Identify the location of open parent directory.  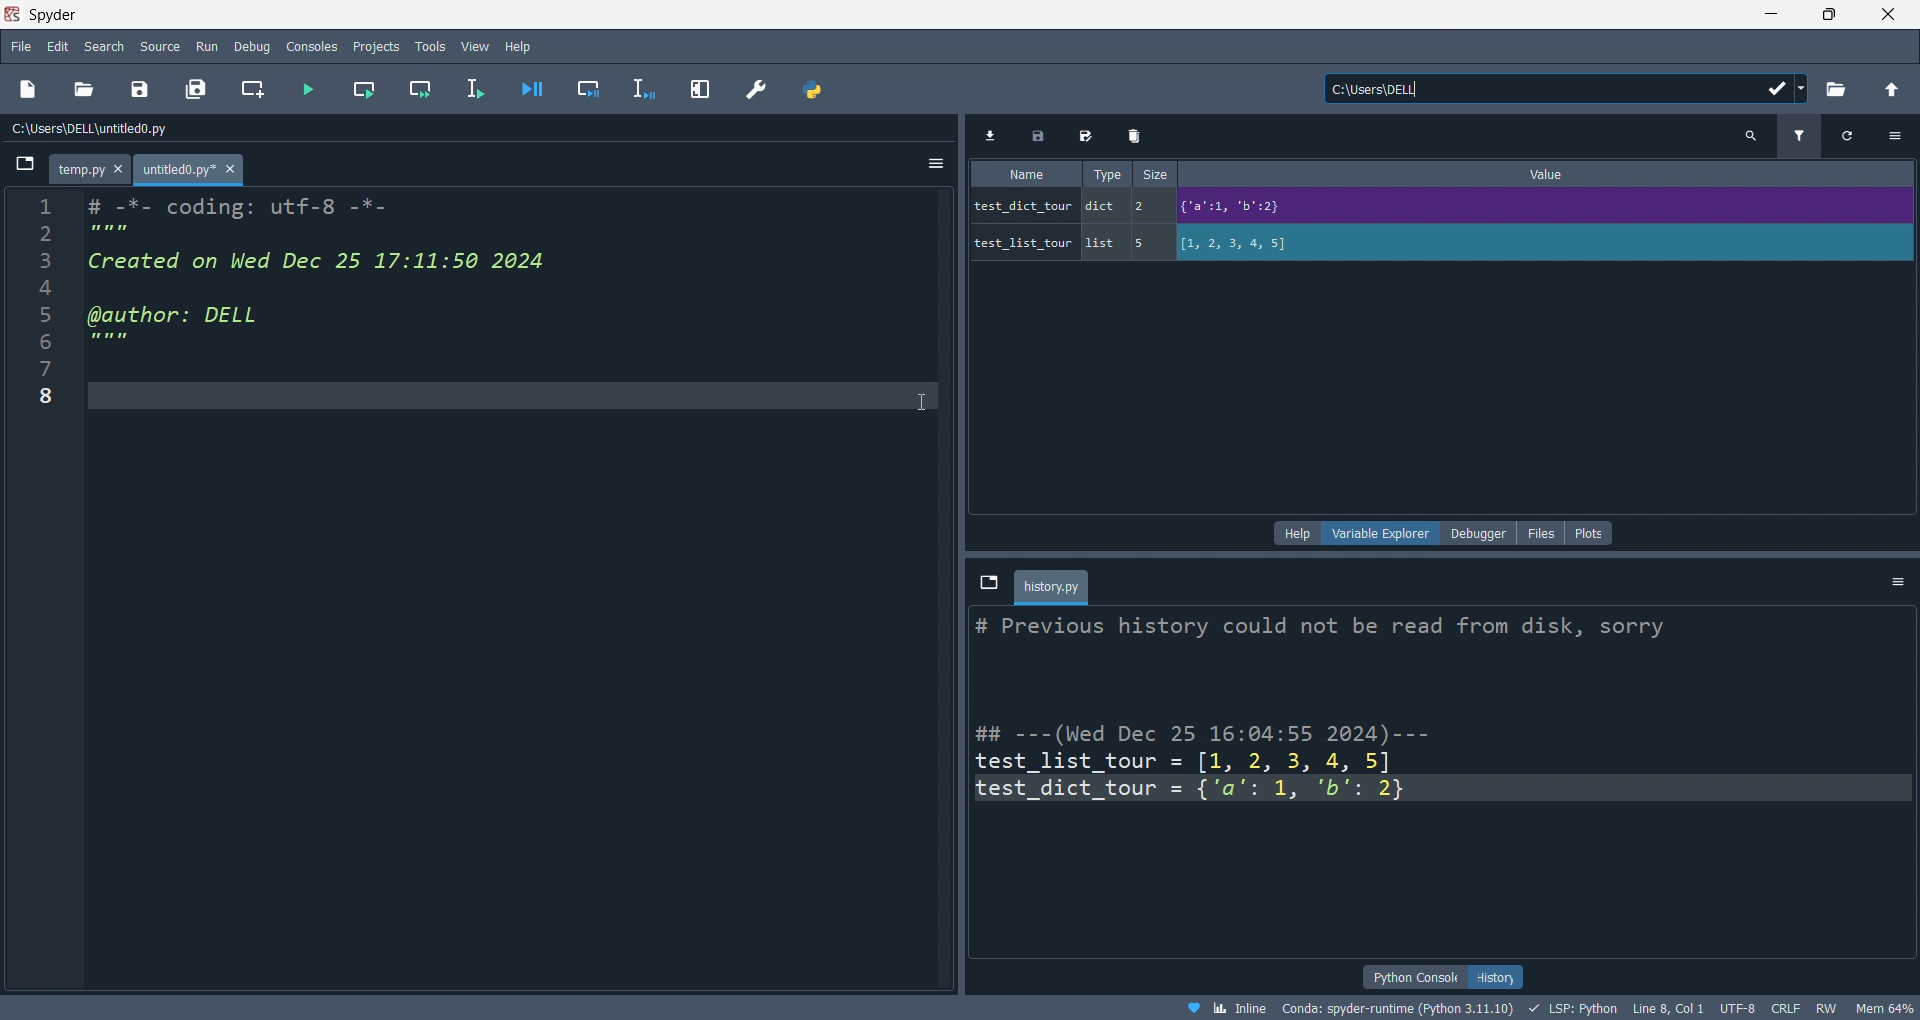
(1892, 87).